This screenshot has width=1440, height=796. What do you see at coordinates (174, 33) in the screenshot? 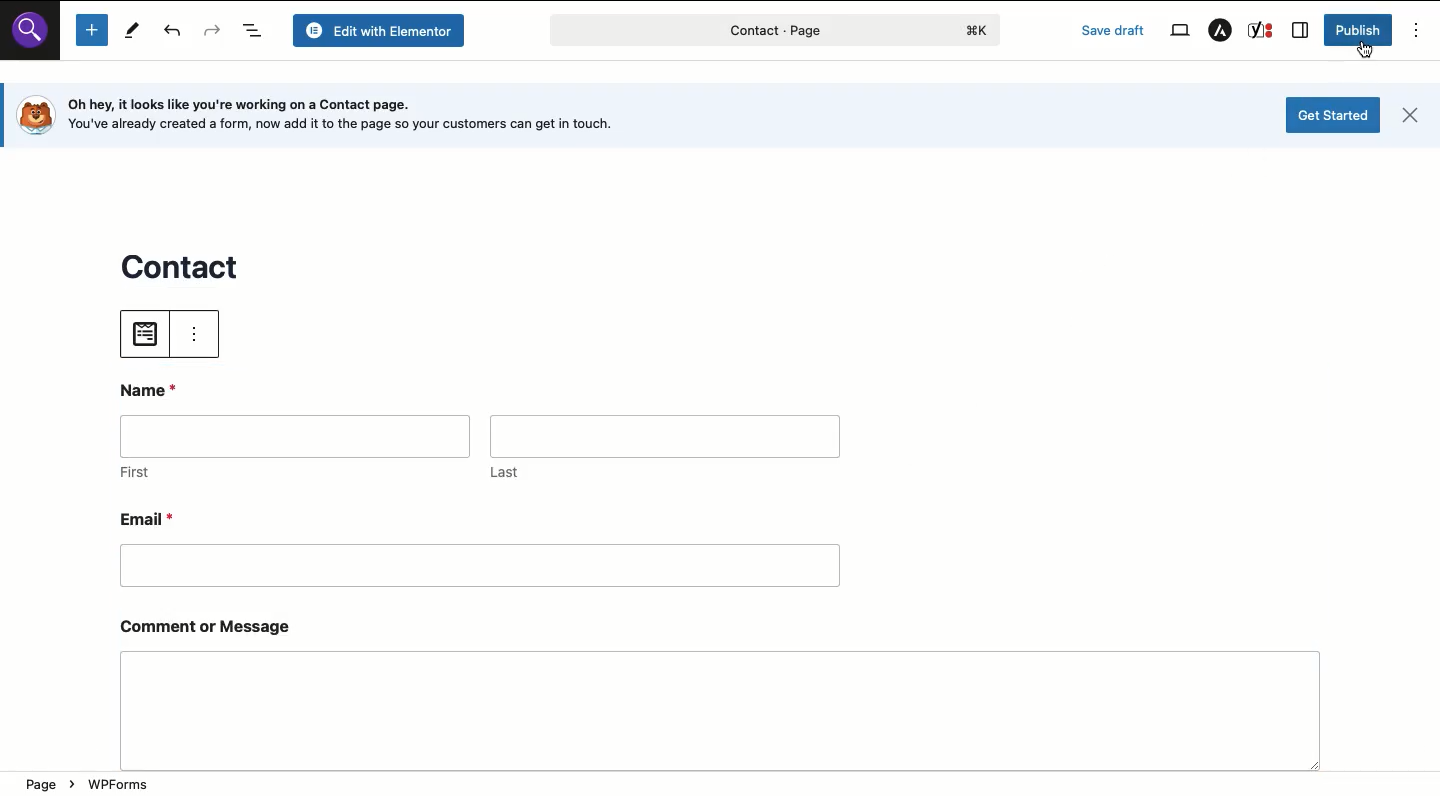
I see `Undo` at bounding box center [174, 33].